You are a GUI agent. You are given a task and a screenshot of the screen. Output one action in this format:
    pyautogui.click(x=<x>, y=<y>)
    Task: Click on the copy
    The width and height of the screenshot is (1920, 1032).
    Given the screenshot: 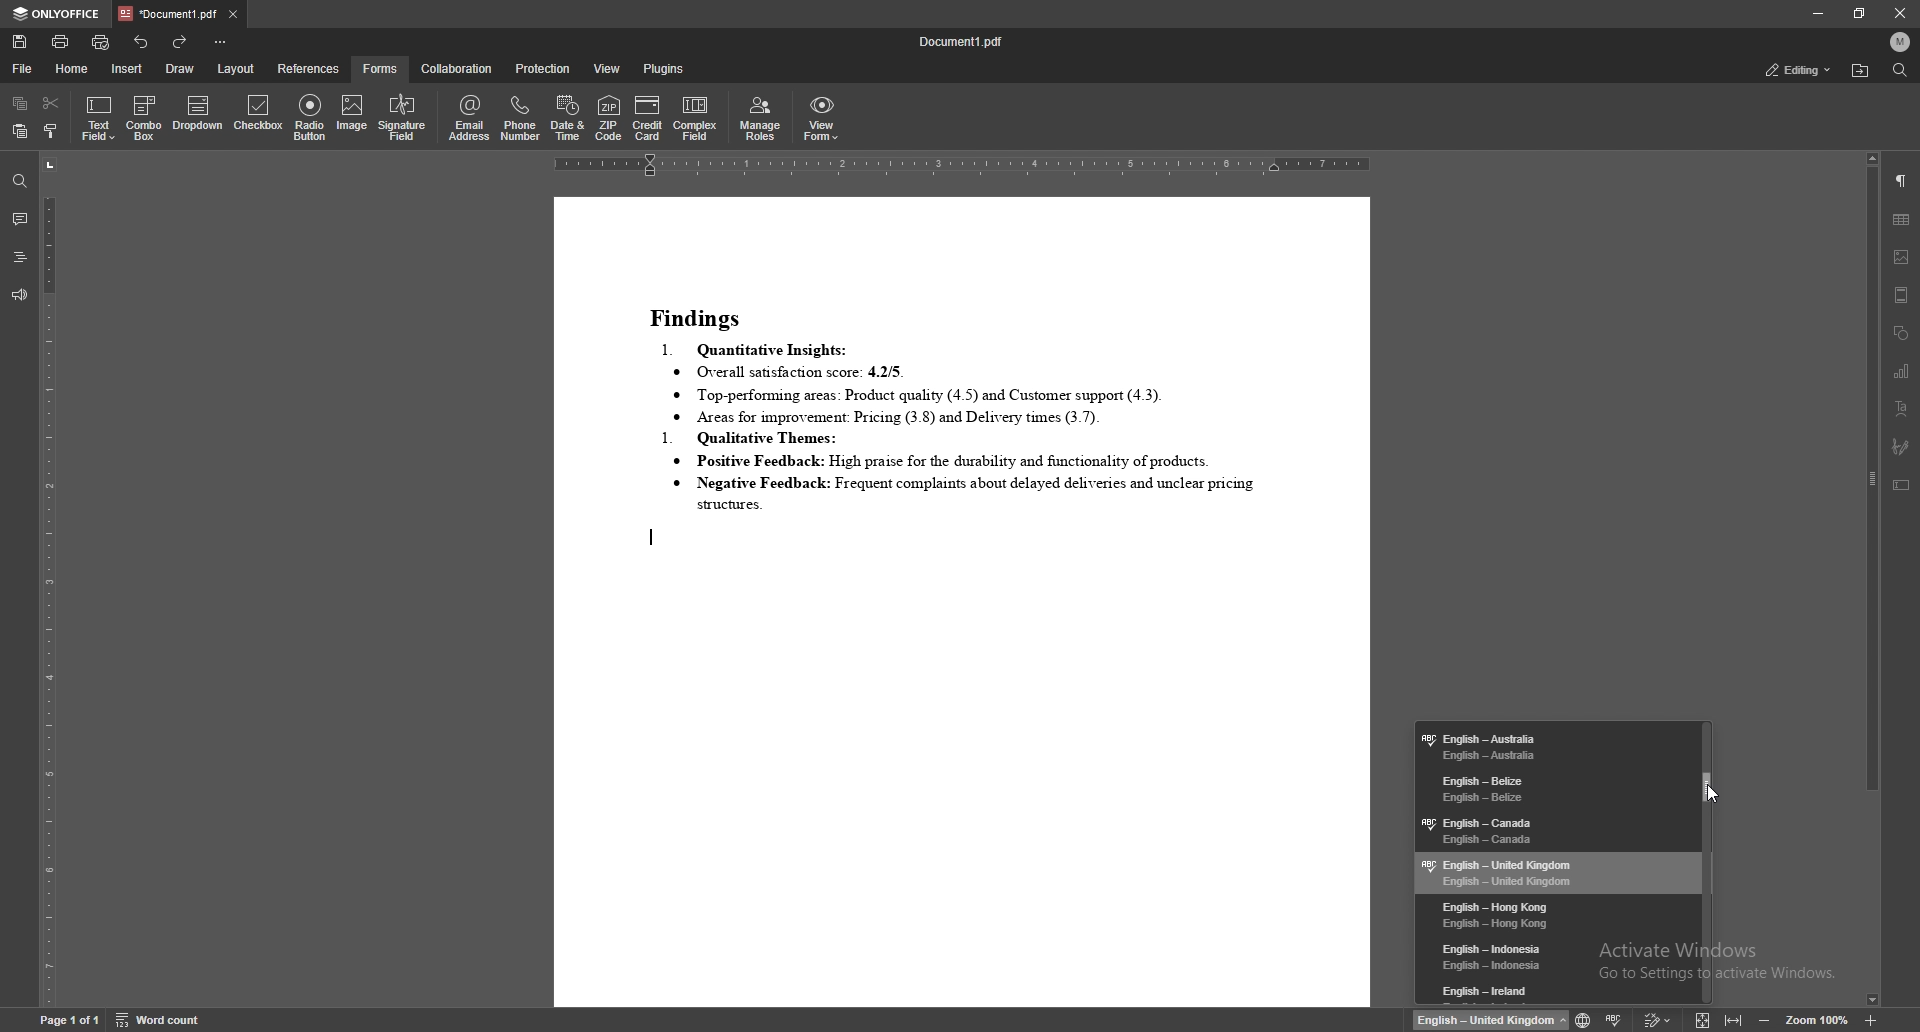 What is the action you would take?
    pyautogui.click(x=20, y=103)
    